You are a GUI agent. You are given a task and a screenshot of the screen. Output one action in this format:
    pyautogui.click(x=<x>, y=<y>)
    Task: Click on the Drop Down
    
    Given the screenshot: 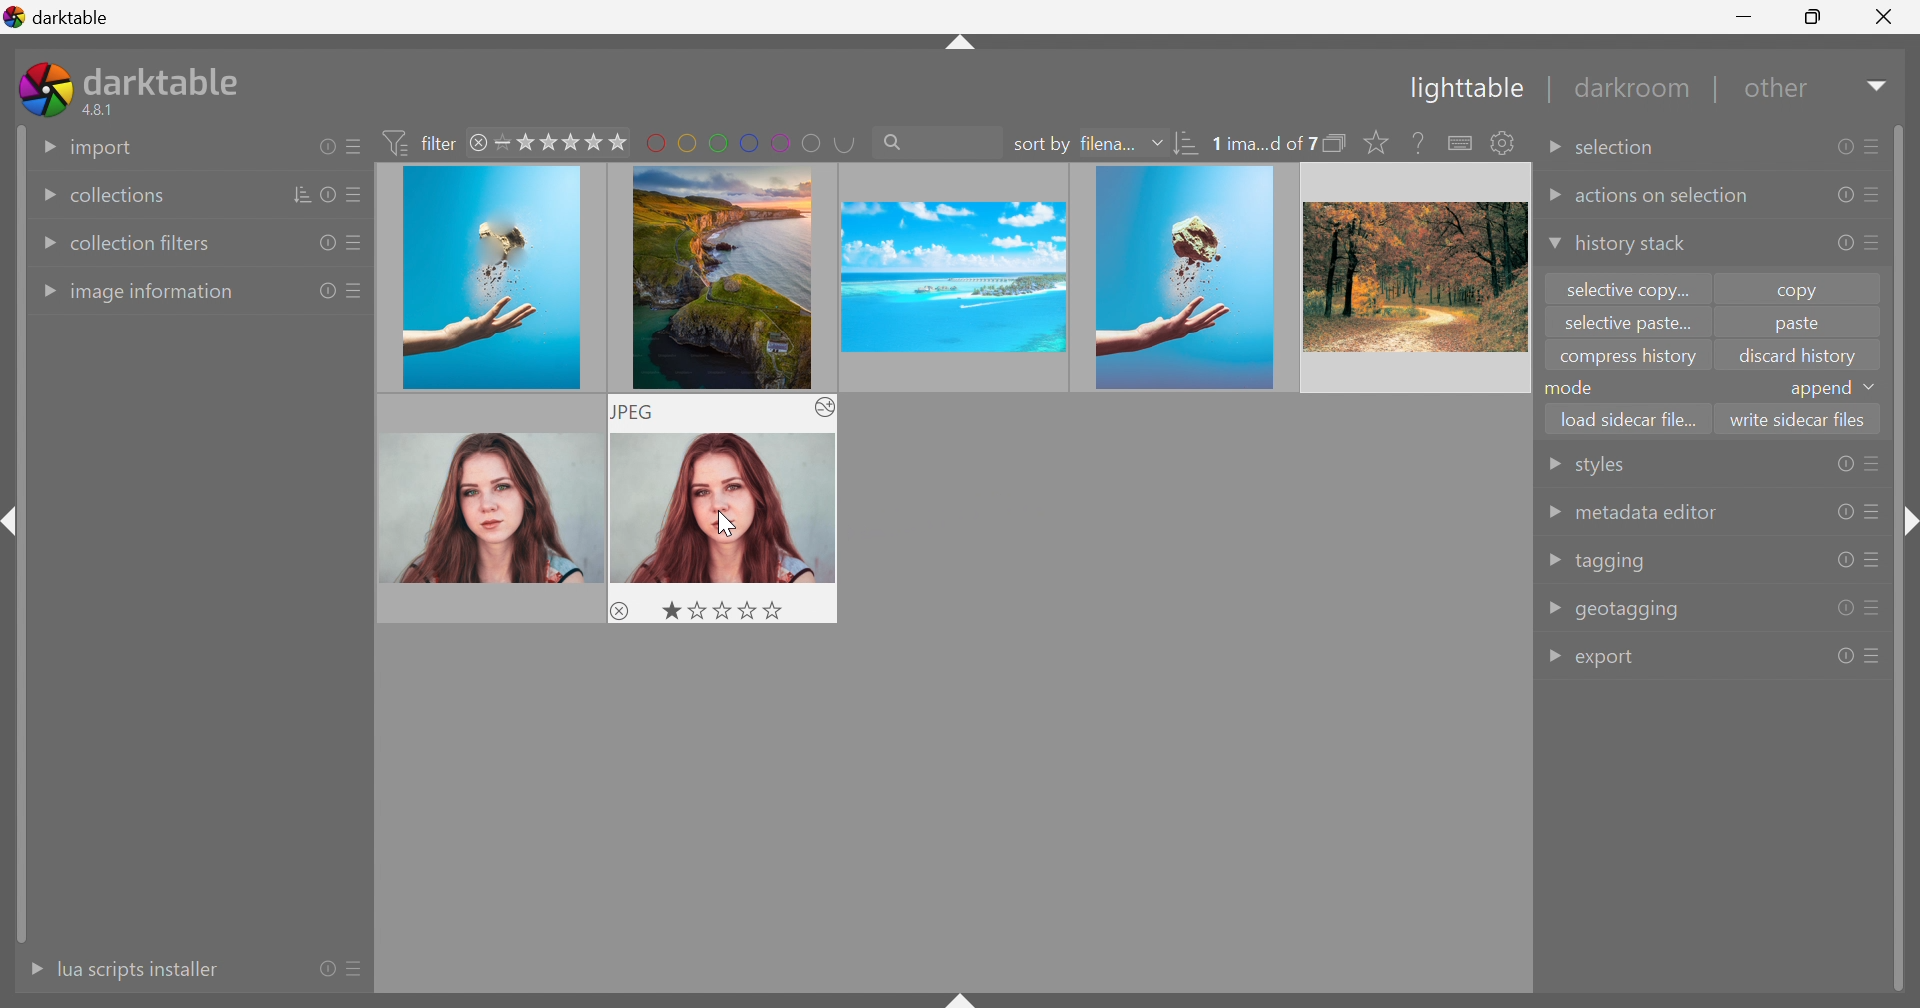 What is the action you would take?
    pyautogui.click(x=44, y=145)
    